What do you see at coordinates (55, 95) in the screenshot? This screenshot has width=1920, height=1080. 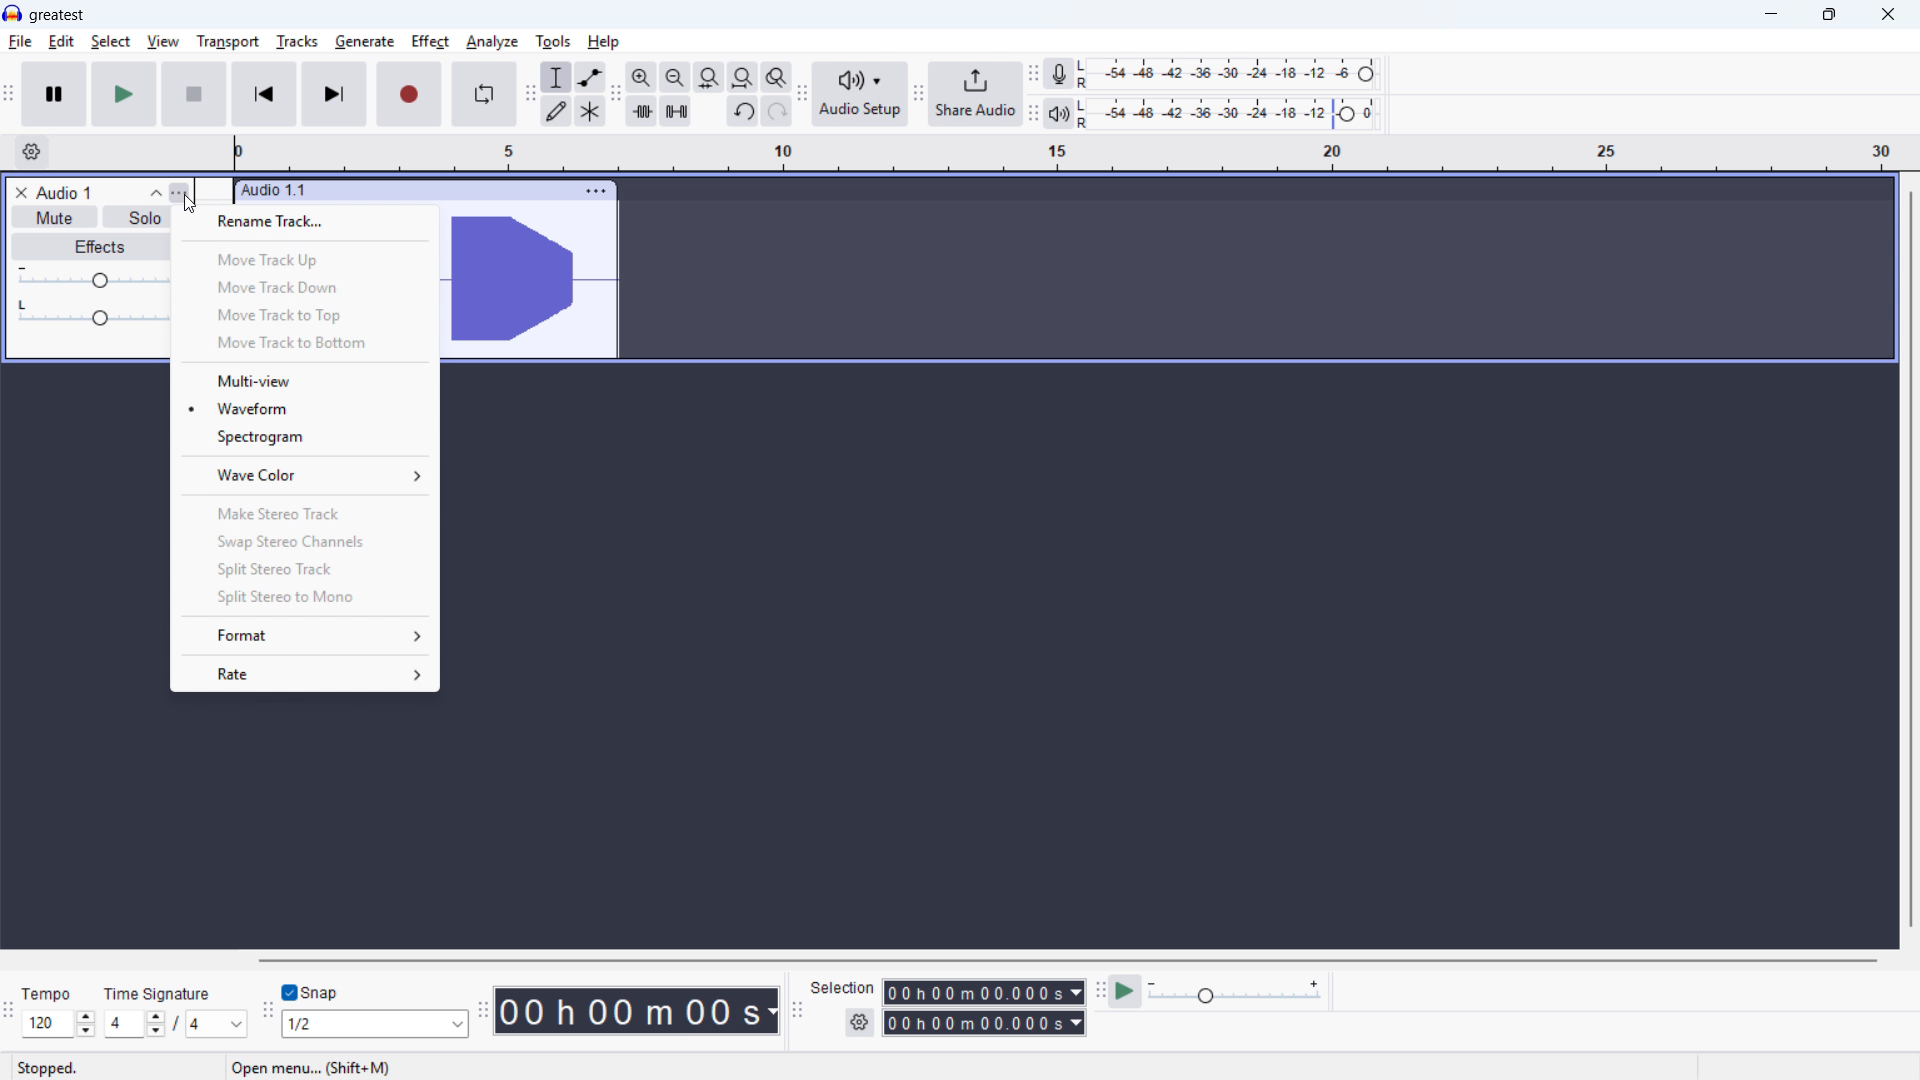 I see `pause` at bounding box center [55, 95].